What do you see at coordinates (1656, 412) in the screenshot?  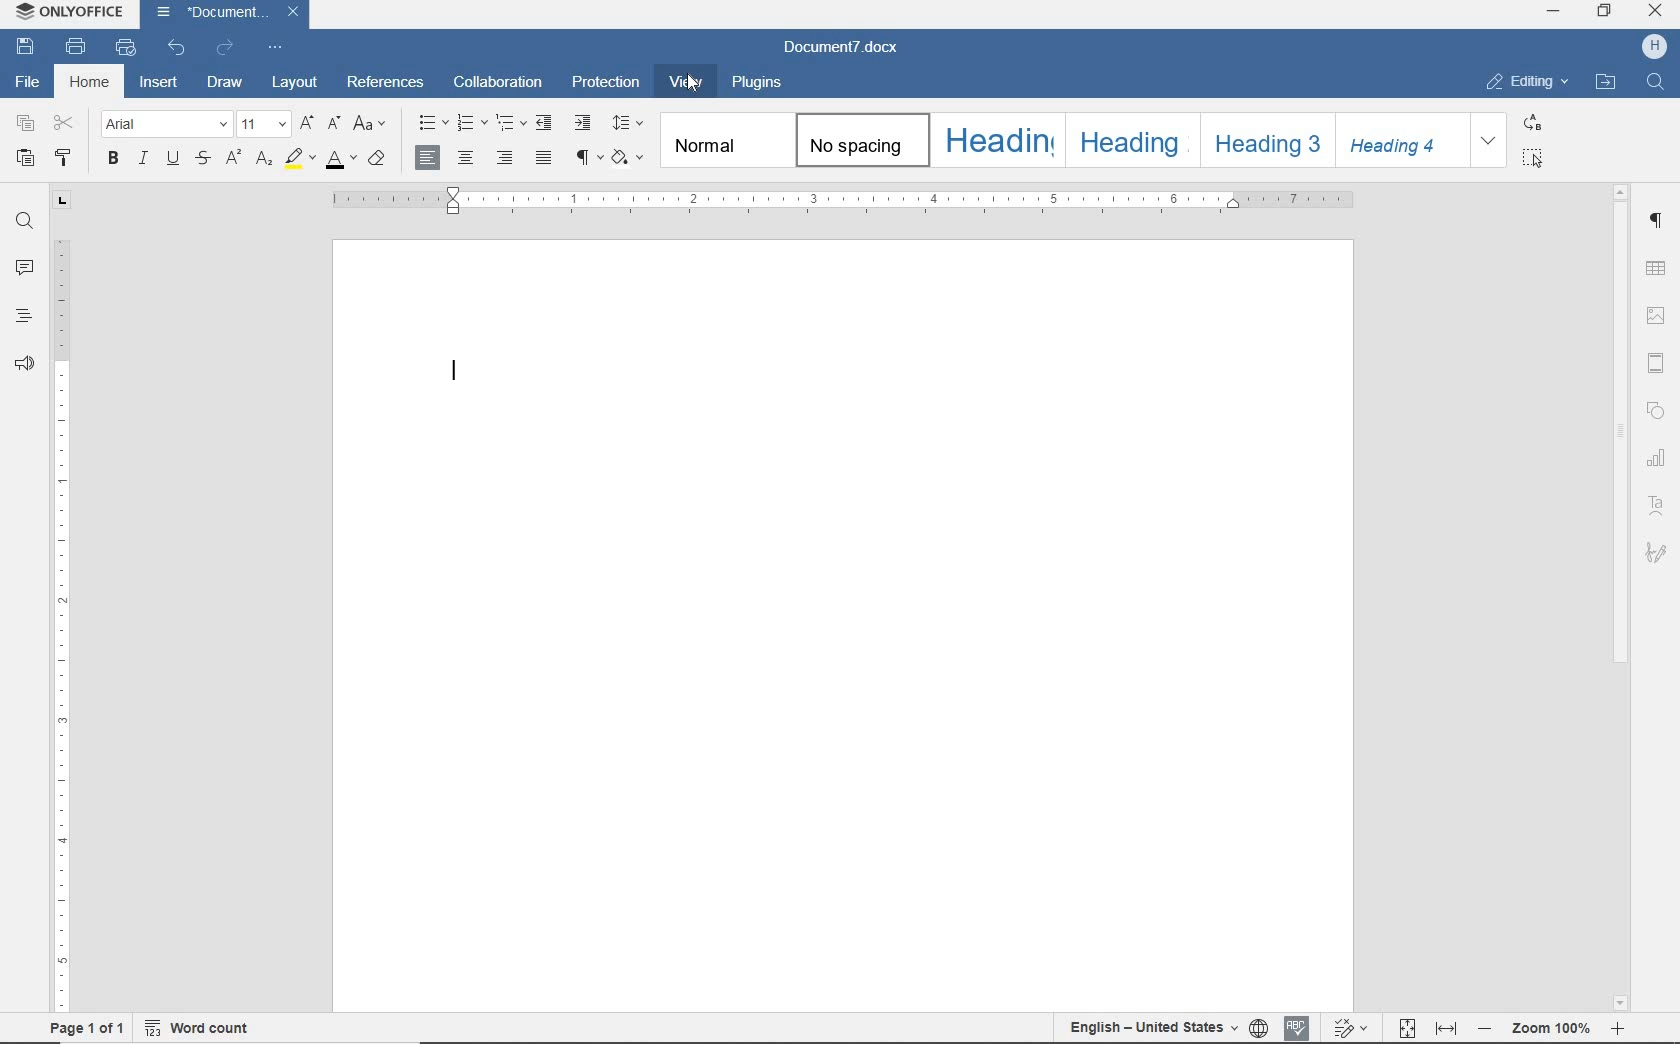 I see `SHAPE` at bounding box center [1656, 412].